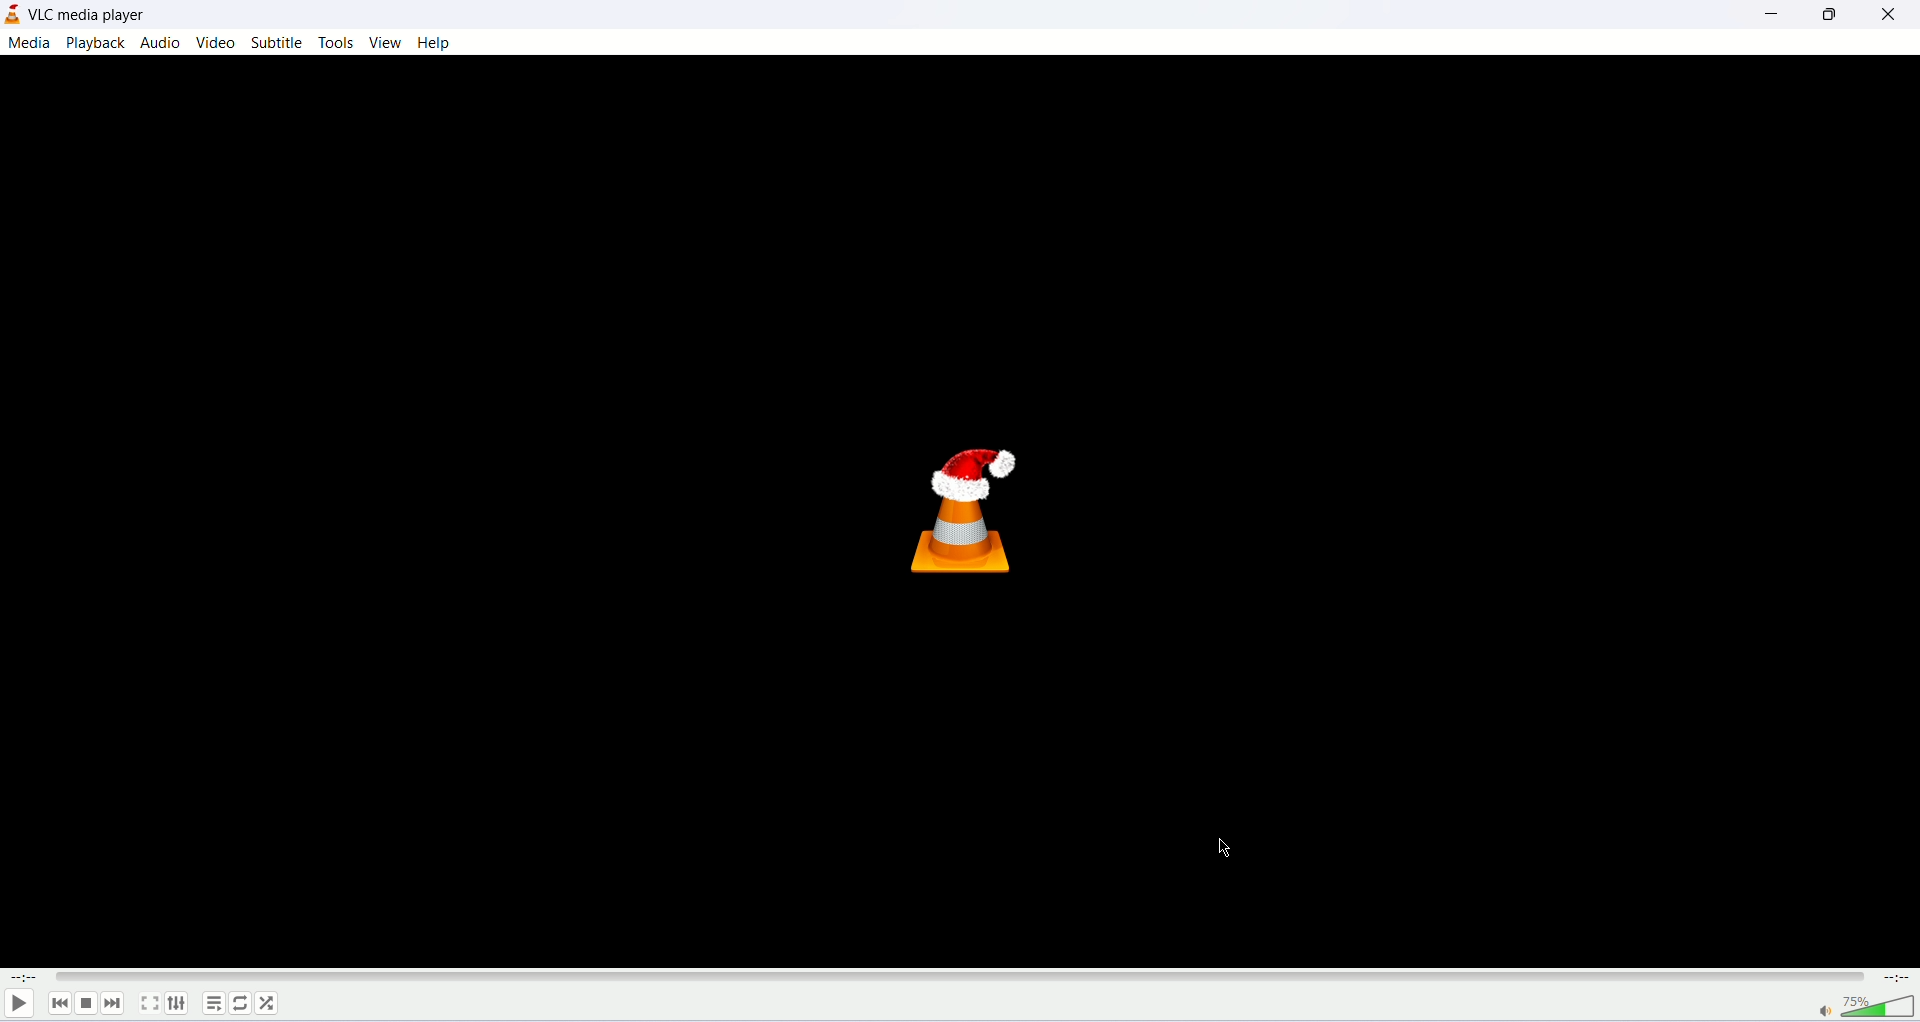  I want to click on loop, so click(243, 1006).